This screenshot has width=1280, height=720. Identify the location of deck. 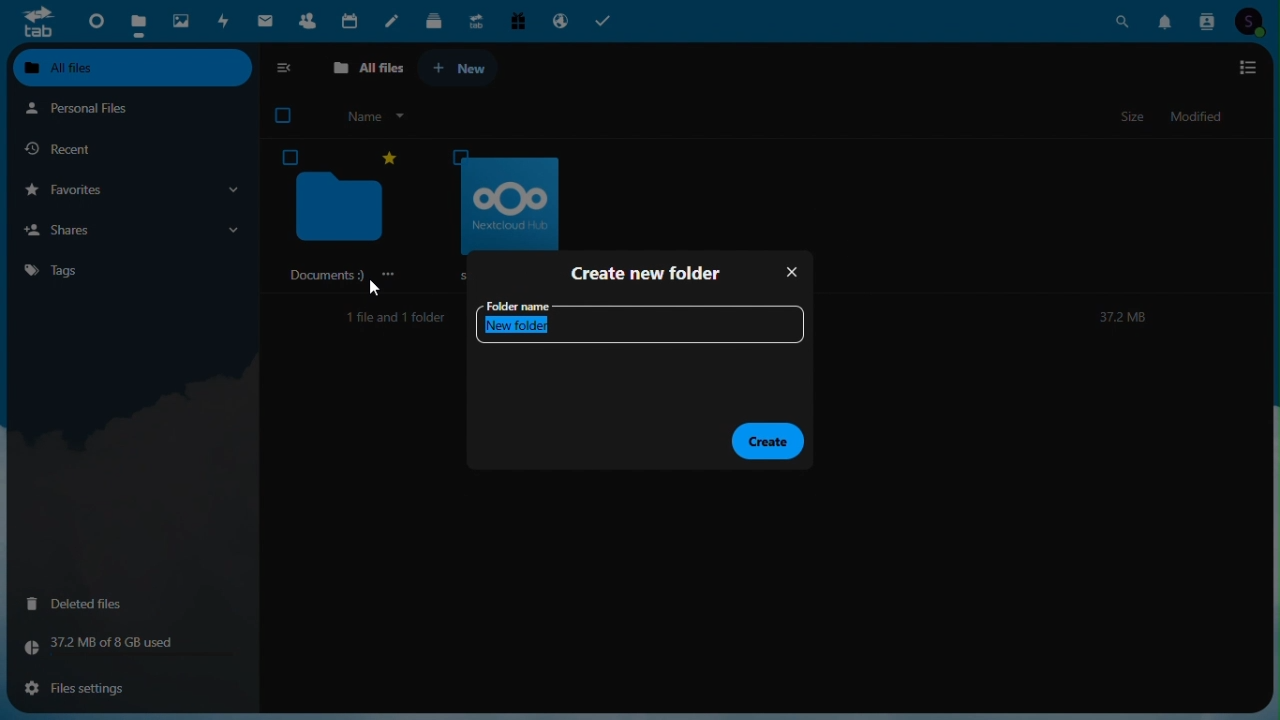
(435, 19).